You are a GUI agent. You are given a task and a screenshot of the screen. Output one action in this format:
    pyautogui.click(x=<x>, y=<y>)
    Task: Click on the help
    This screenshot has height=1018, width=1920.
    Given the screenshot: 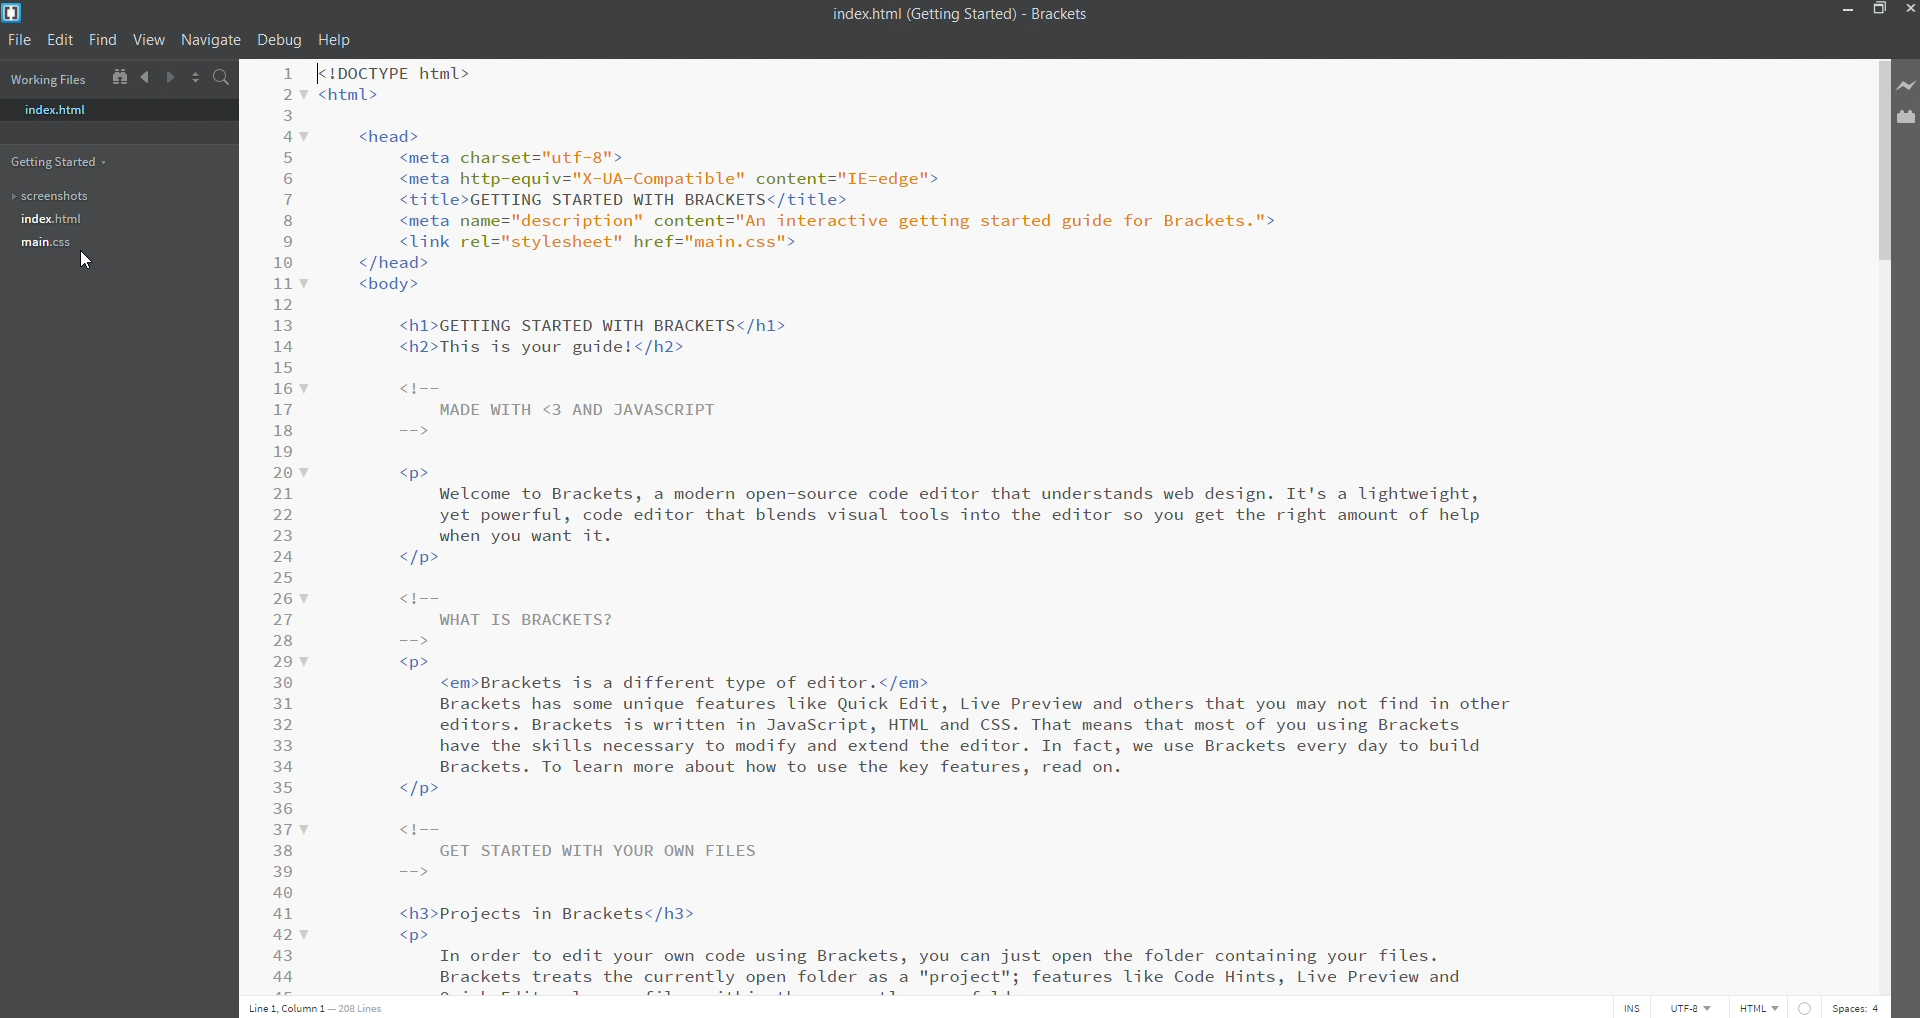 What is the action you would take?
    pyautogui.click(x=337, y=39)
    